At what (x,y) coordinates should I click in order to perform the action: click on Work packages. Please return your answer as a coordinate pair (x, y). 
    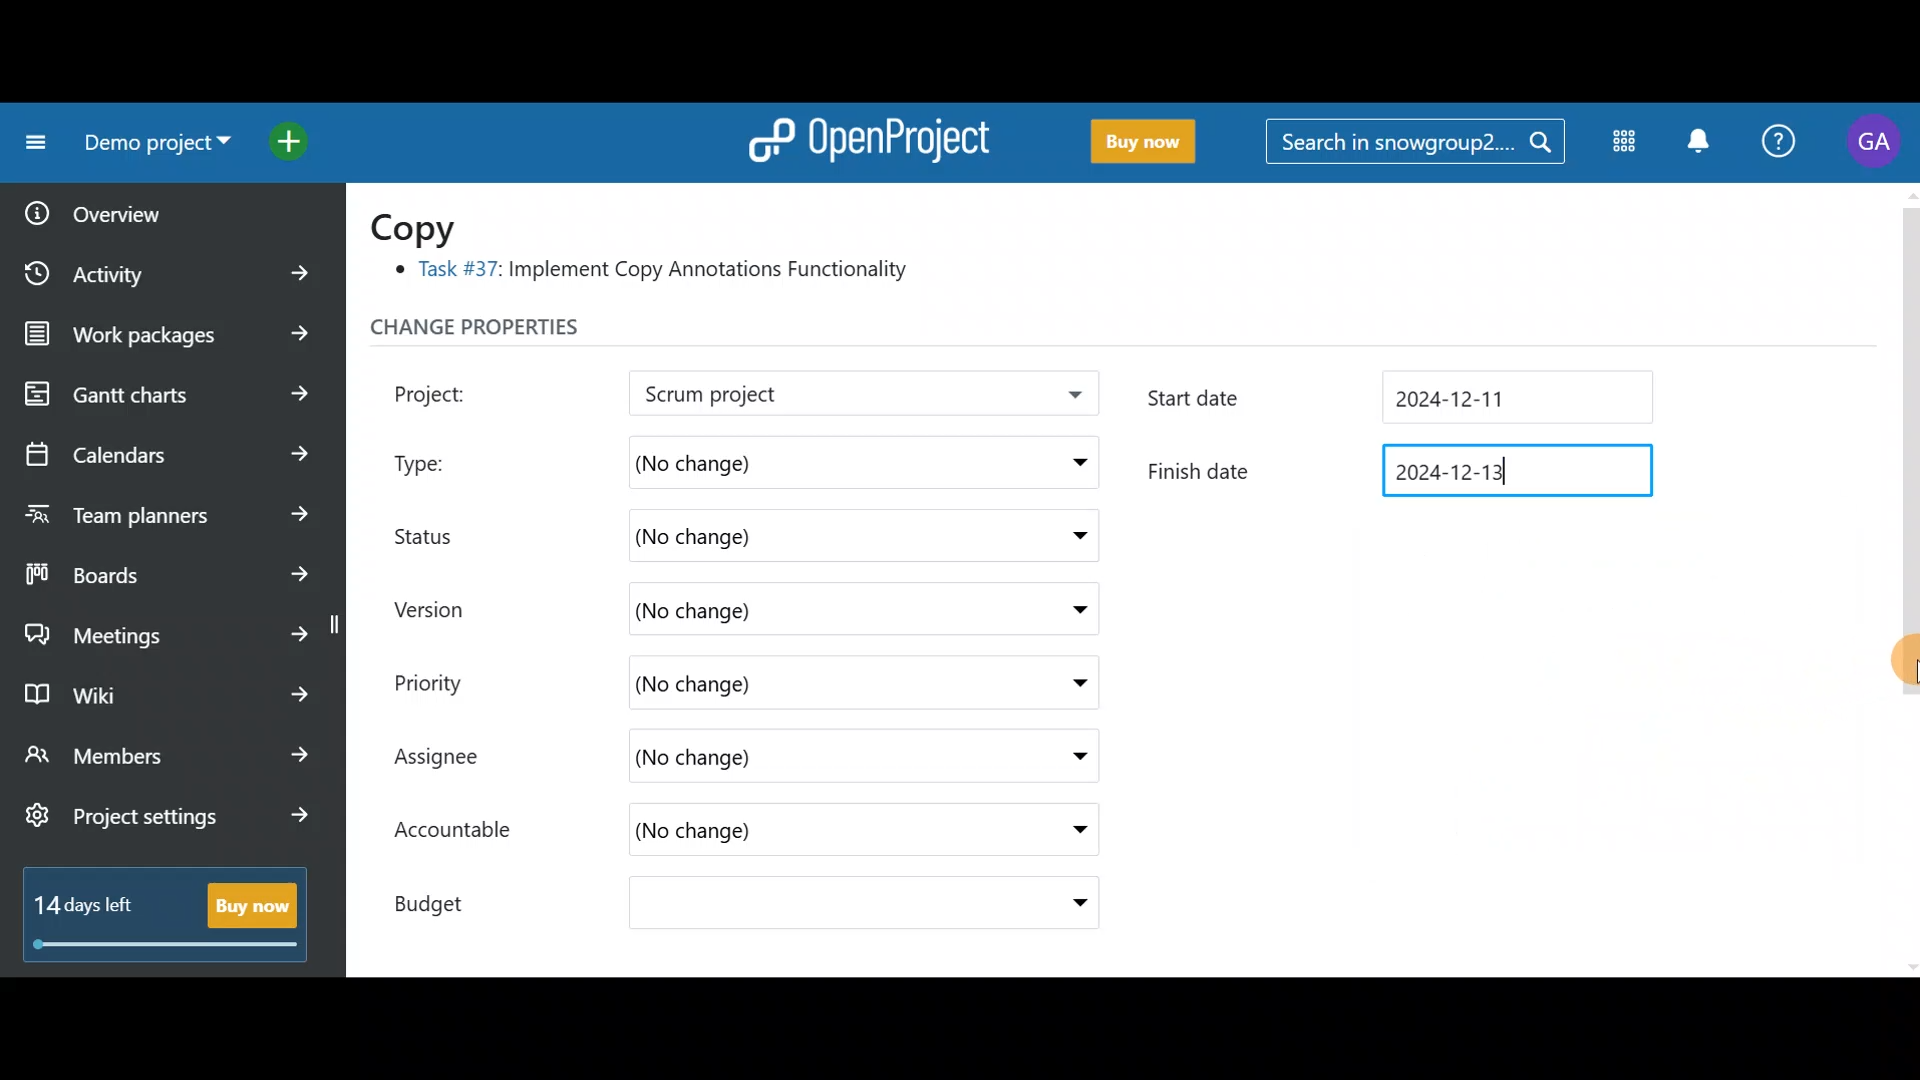
    Looking at the image, I should click on (172, 334).